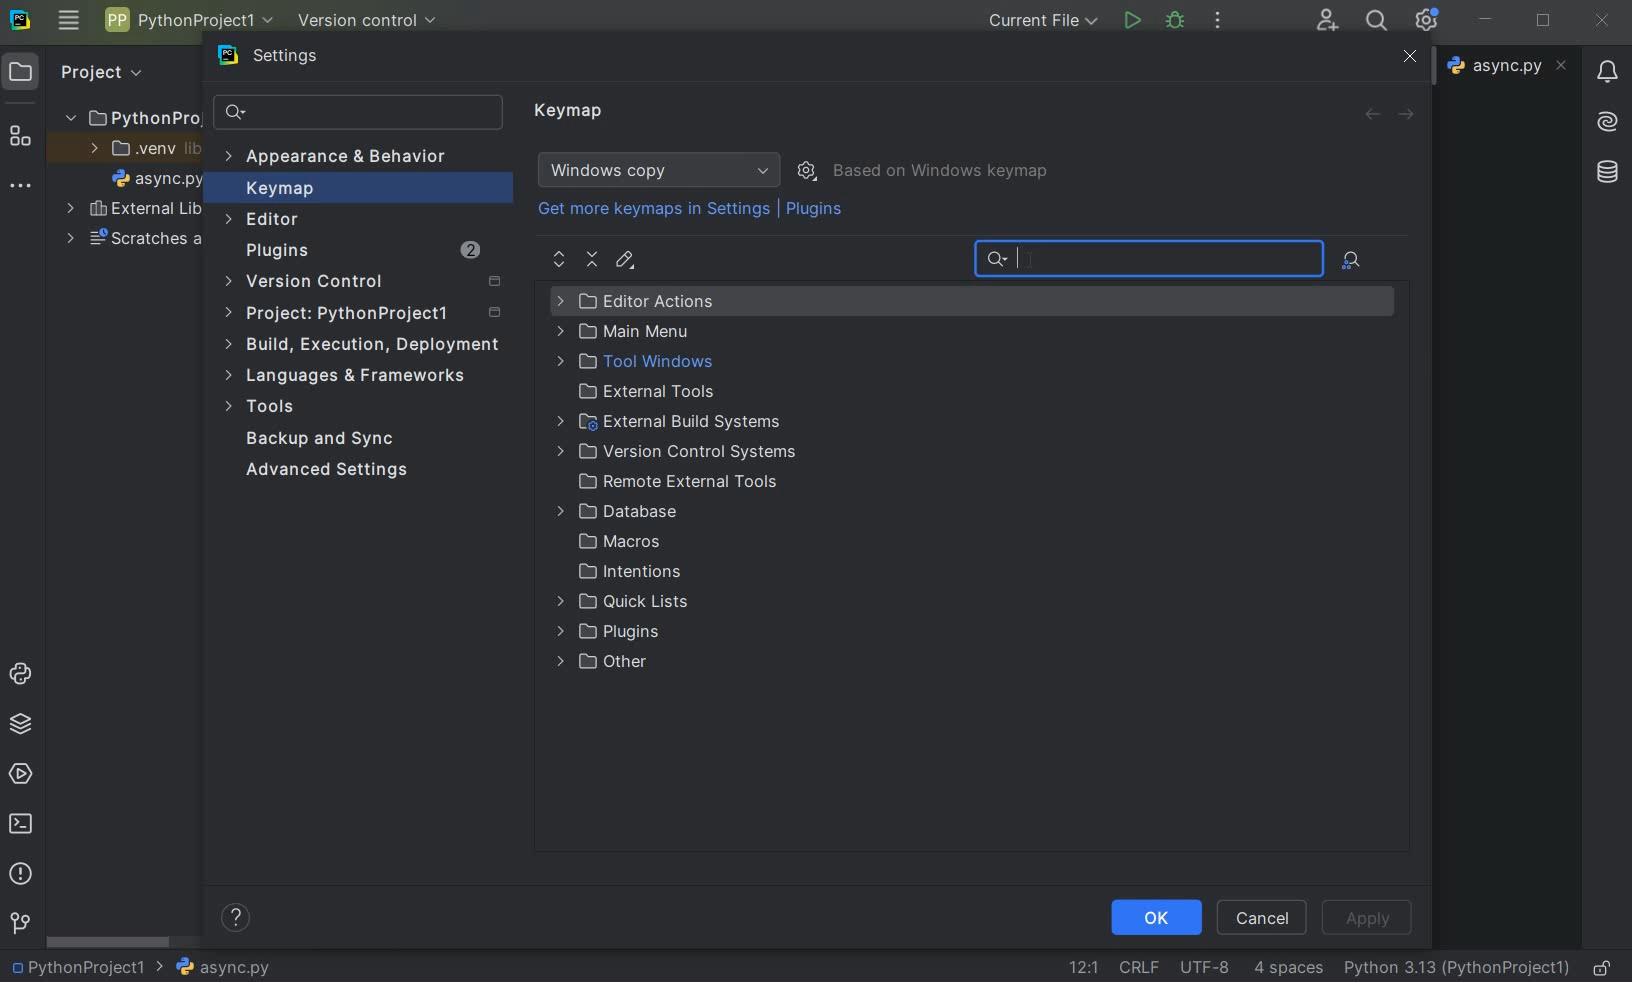 The image size is (1632, 982). Describe the element at coordinates (618, 513) in the screenshot. I see `database` at that location.